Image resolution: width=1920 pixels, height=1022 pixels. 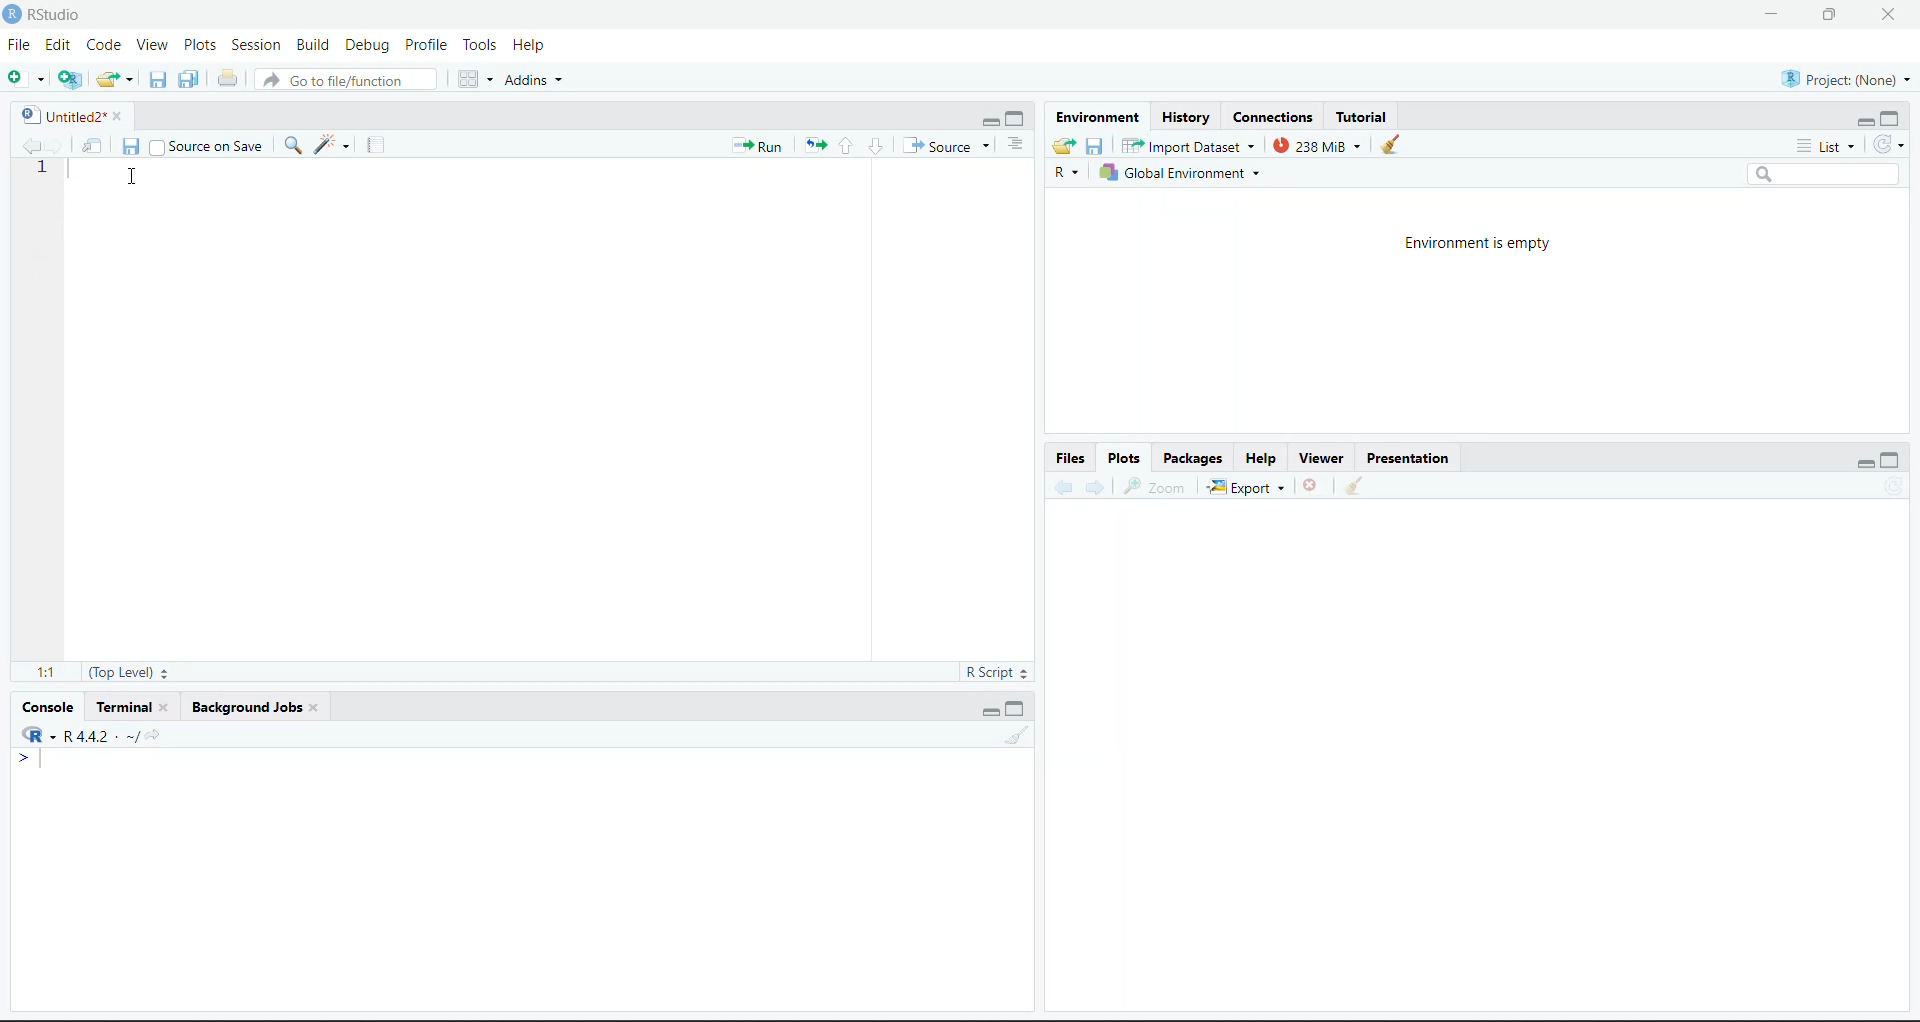 I want to click on maximize, so click(x=1017, y=120).